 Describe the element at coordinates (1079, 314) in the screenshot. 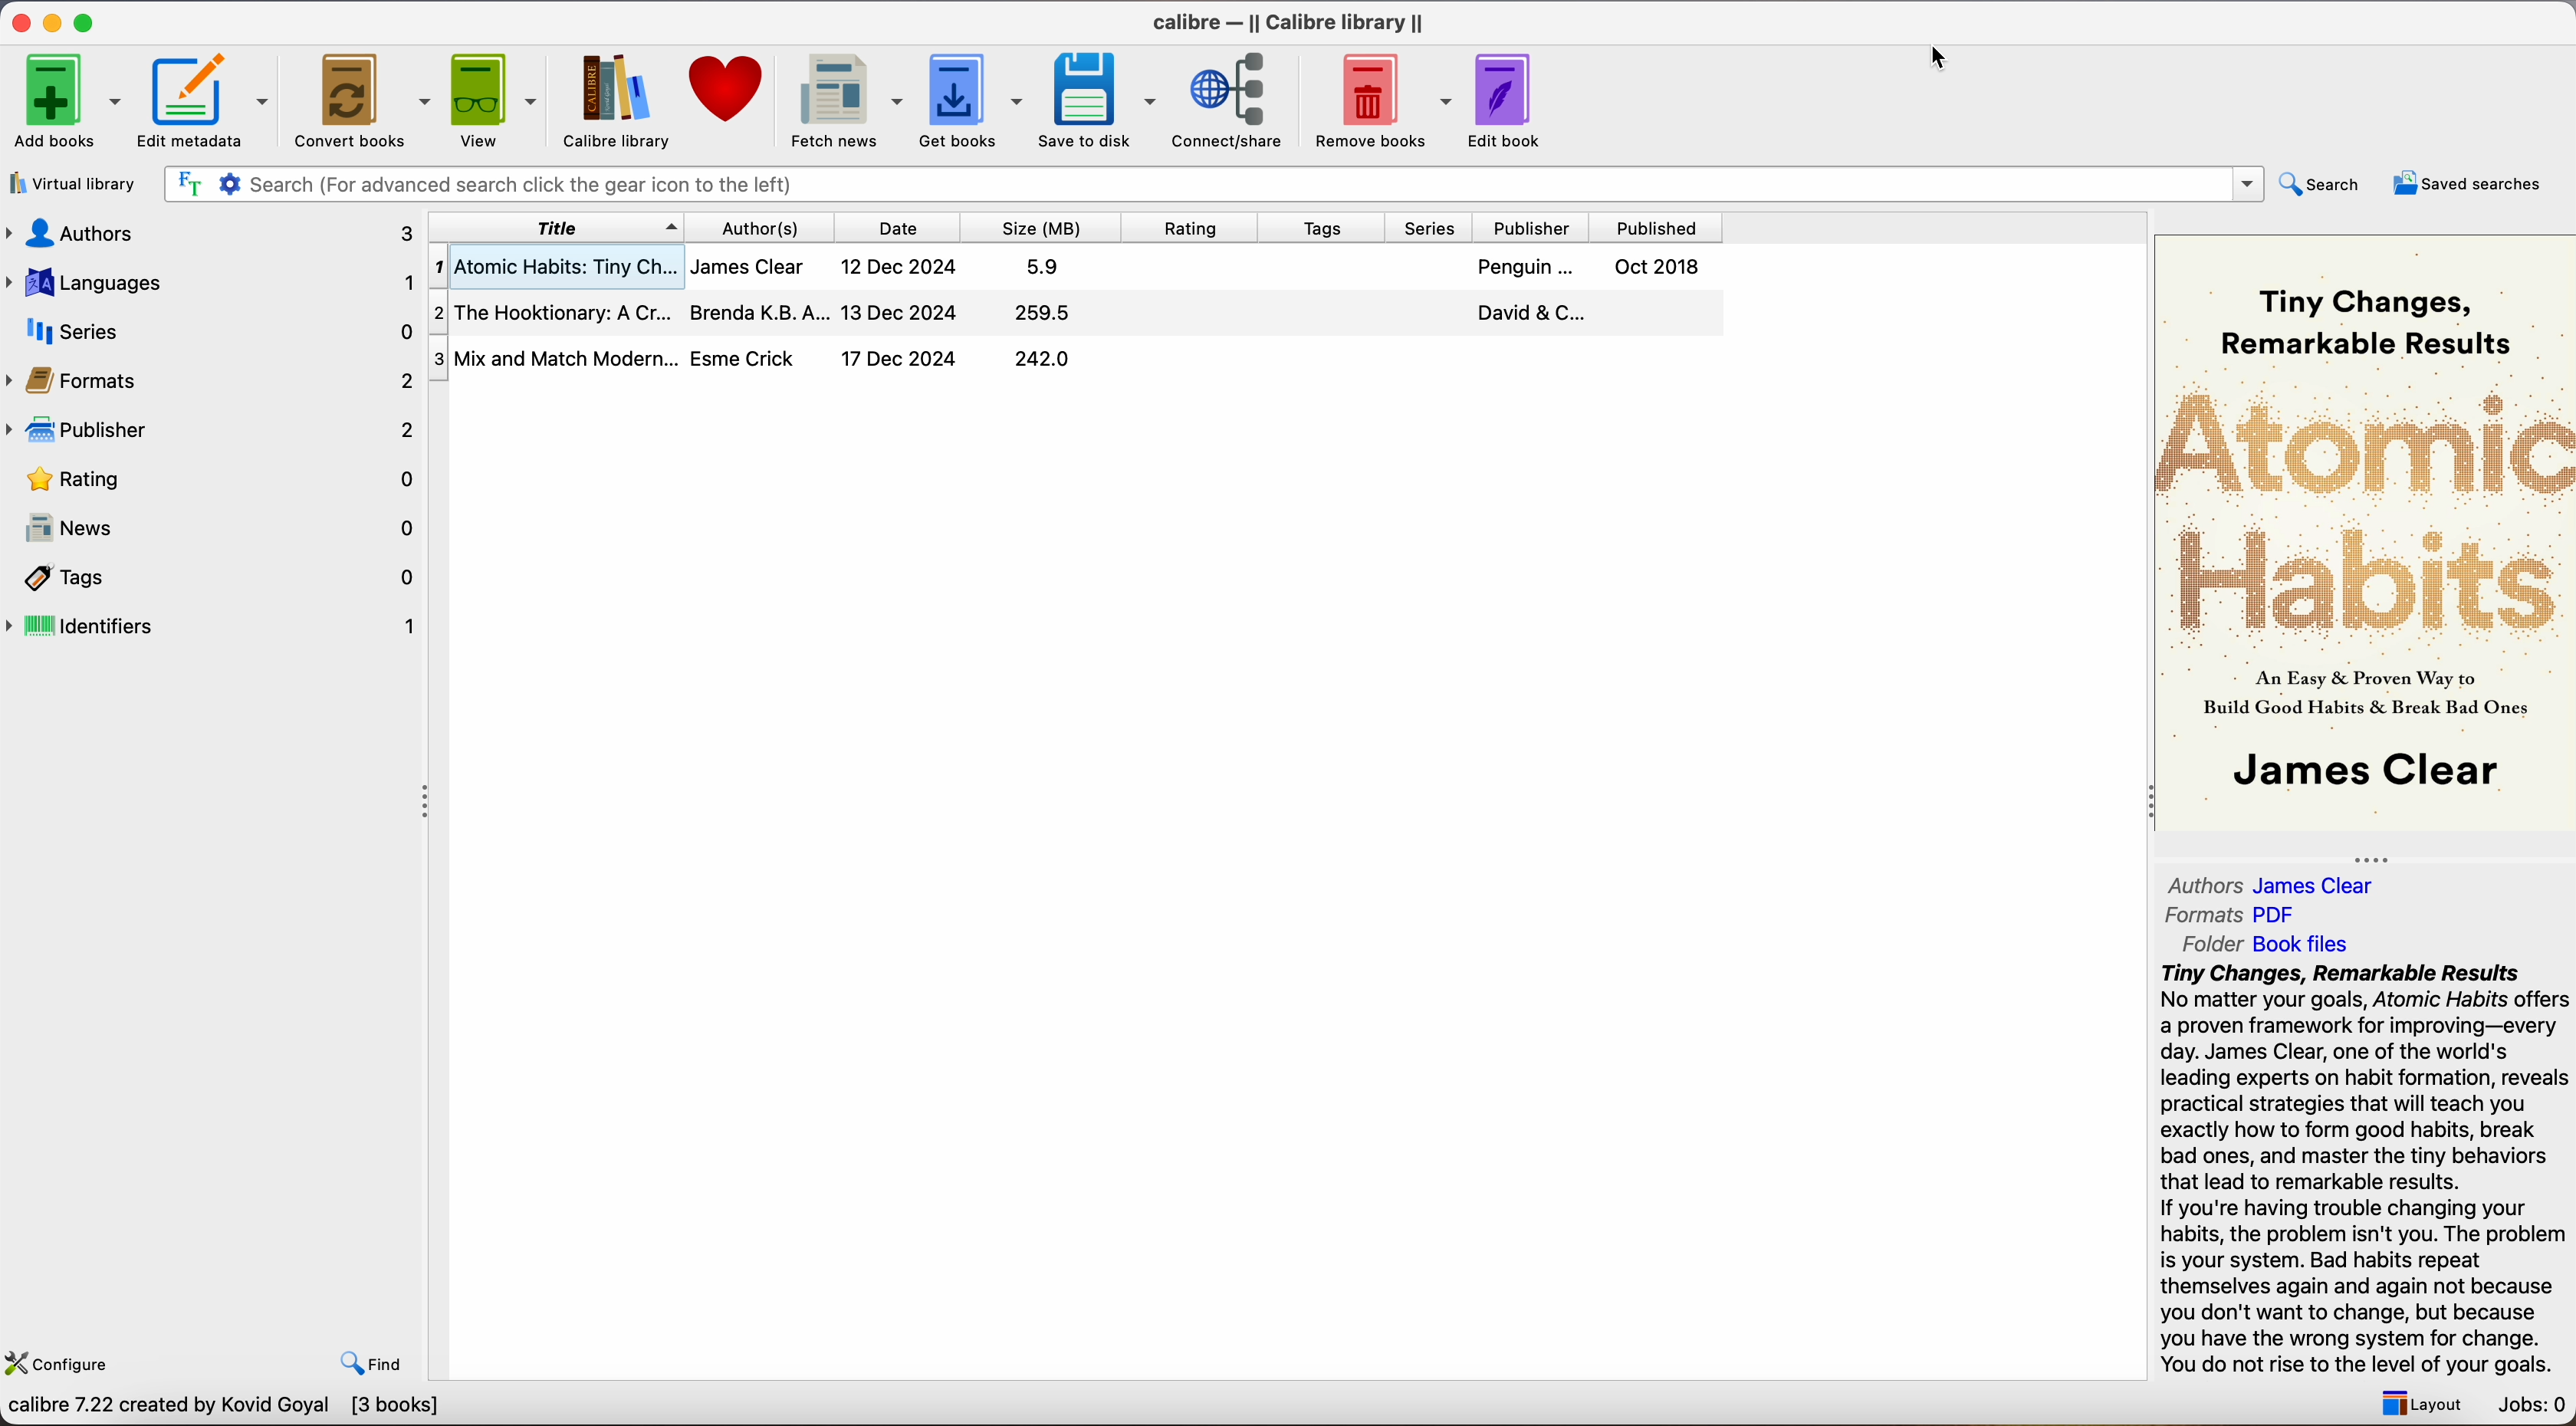

I see `The Hooktionary: A Cr...` at that location.